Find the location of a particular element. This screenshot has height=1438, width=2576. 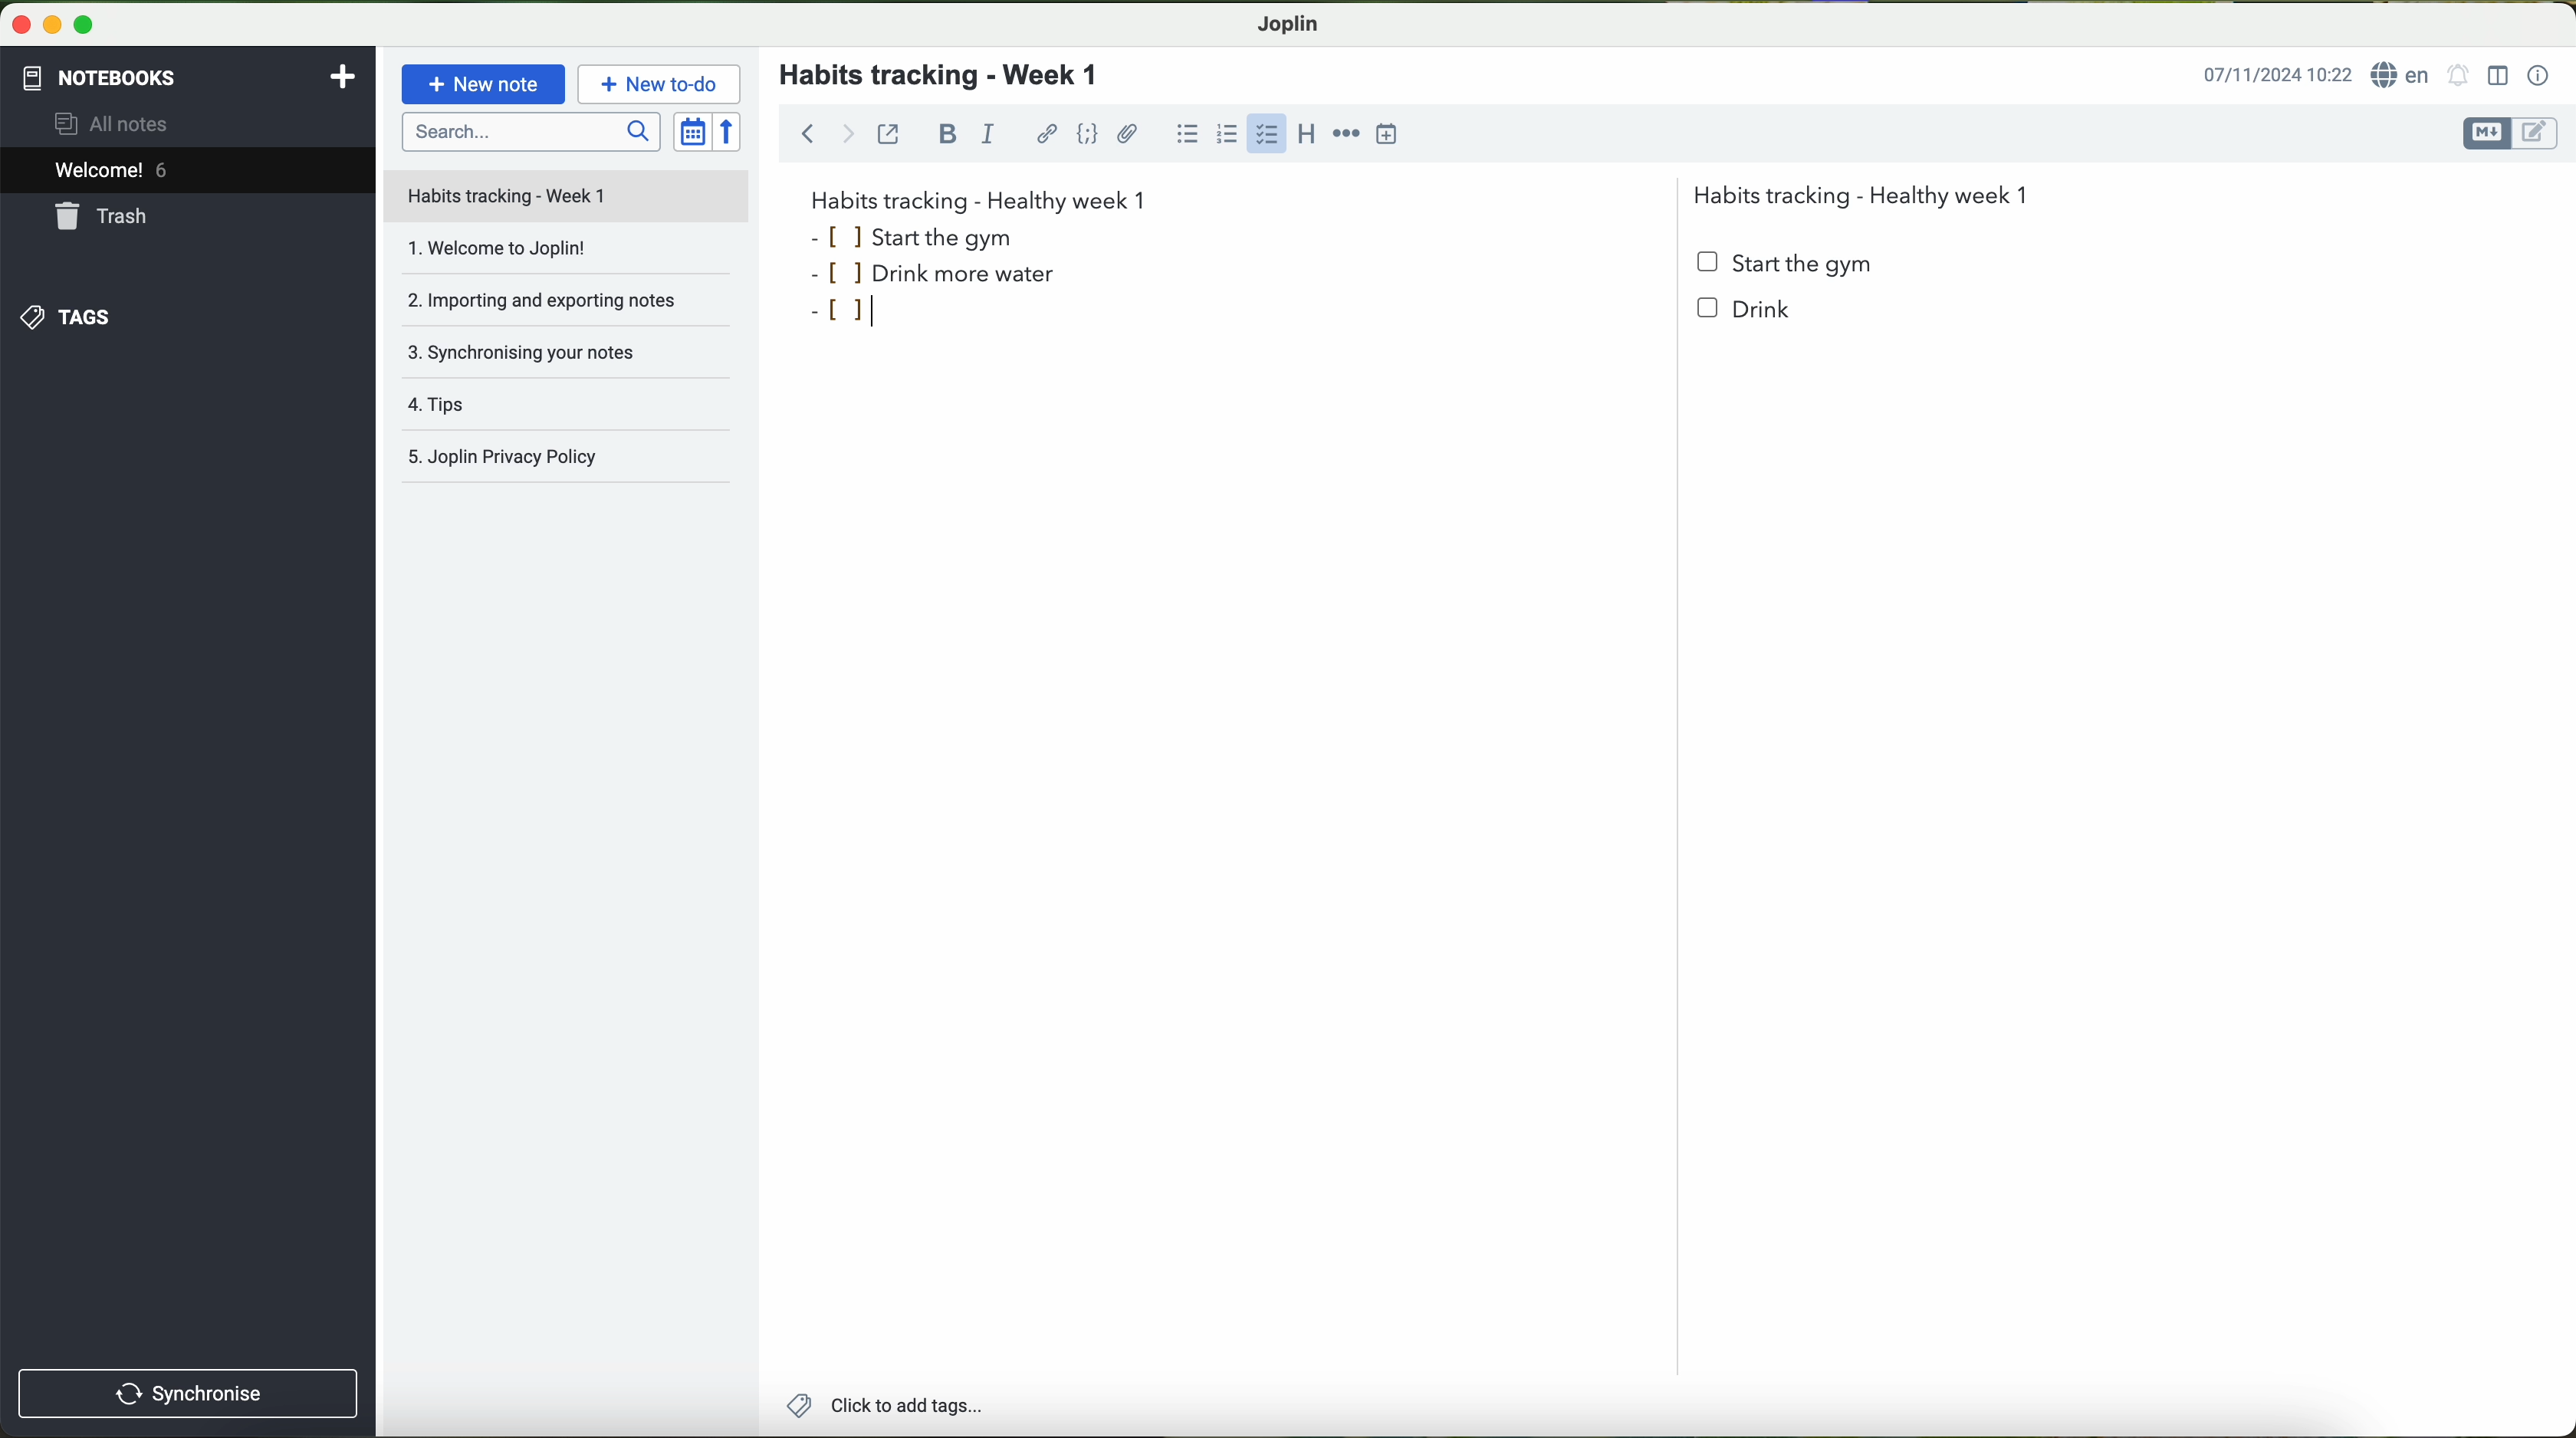

attach file is located at coordinates (1129, 133).